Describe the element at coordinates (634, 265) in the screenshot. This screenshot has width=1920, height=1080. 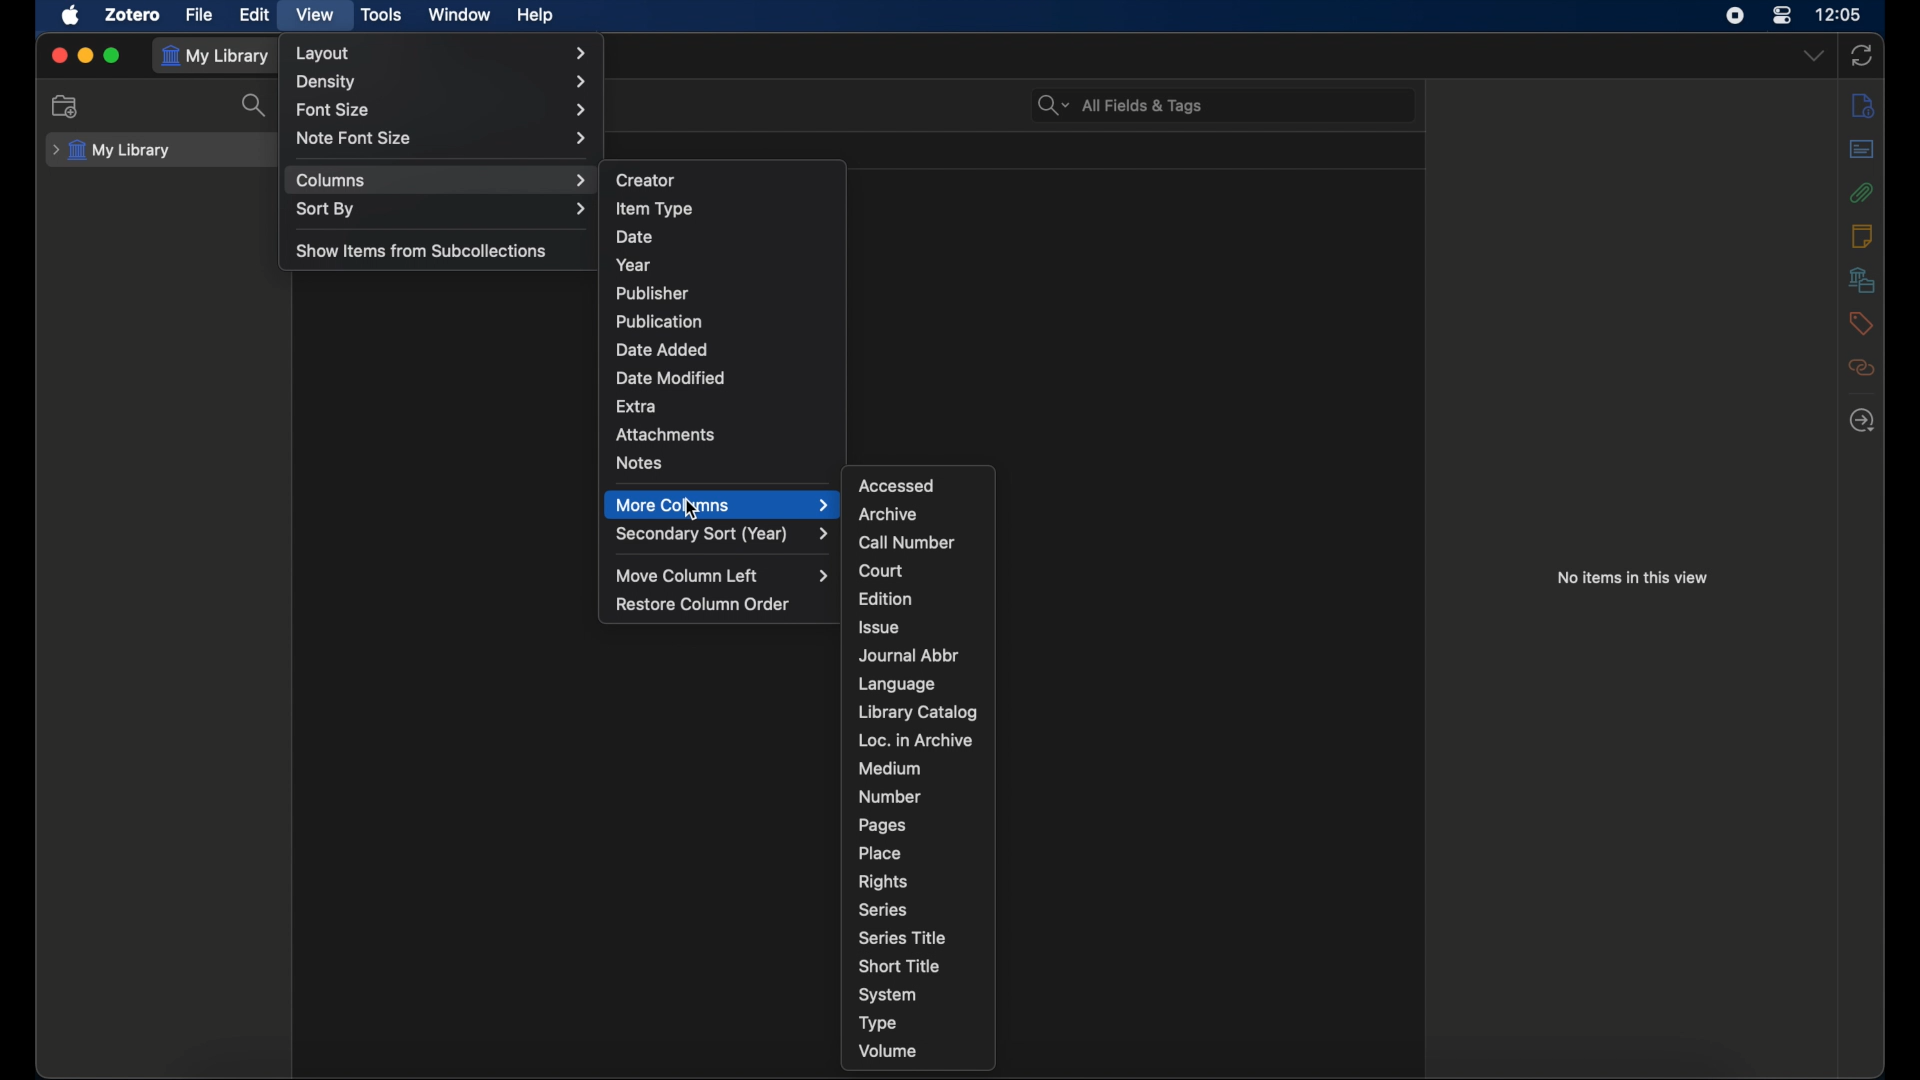
I see `year` at that location.